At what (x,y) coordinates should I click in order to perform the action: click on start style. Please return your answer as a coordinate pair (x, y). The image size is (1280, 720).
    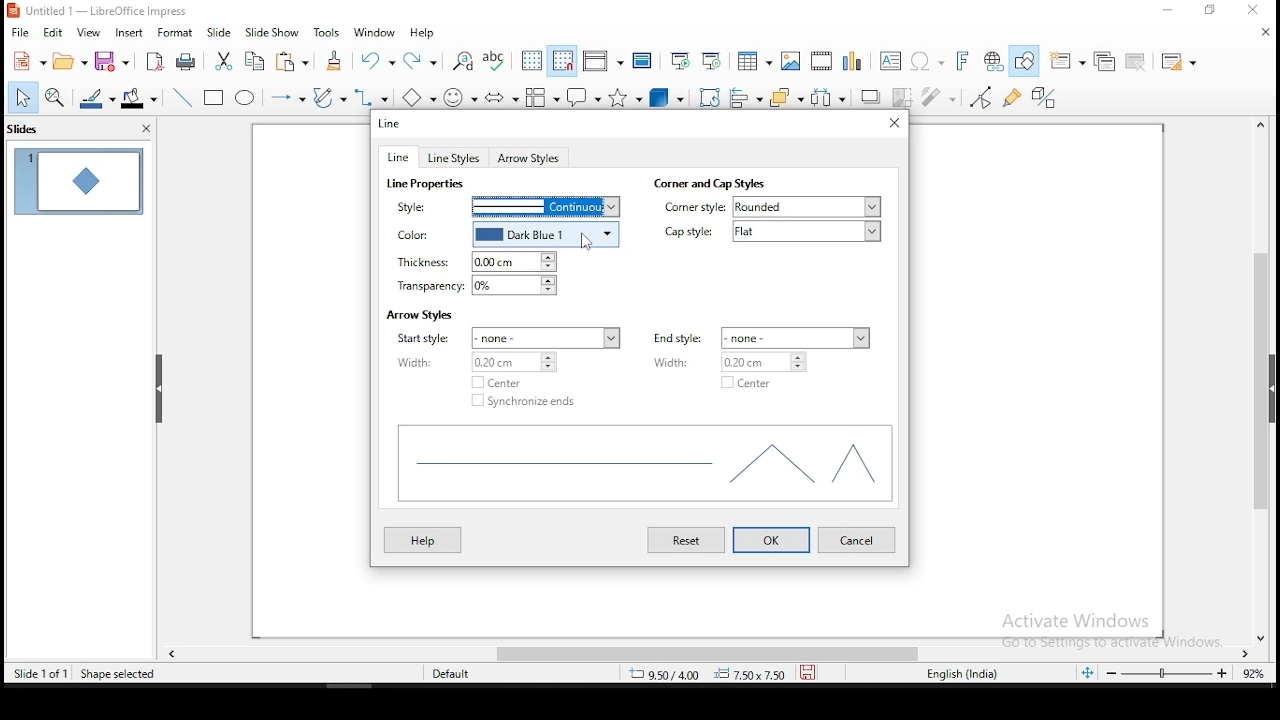
    Looking at the image, I should click on (426, 339).